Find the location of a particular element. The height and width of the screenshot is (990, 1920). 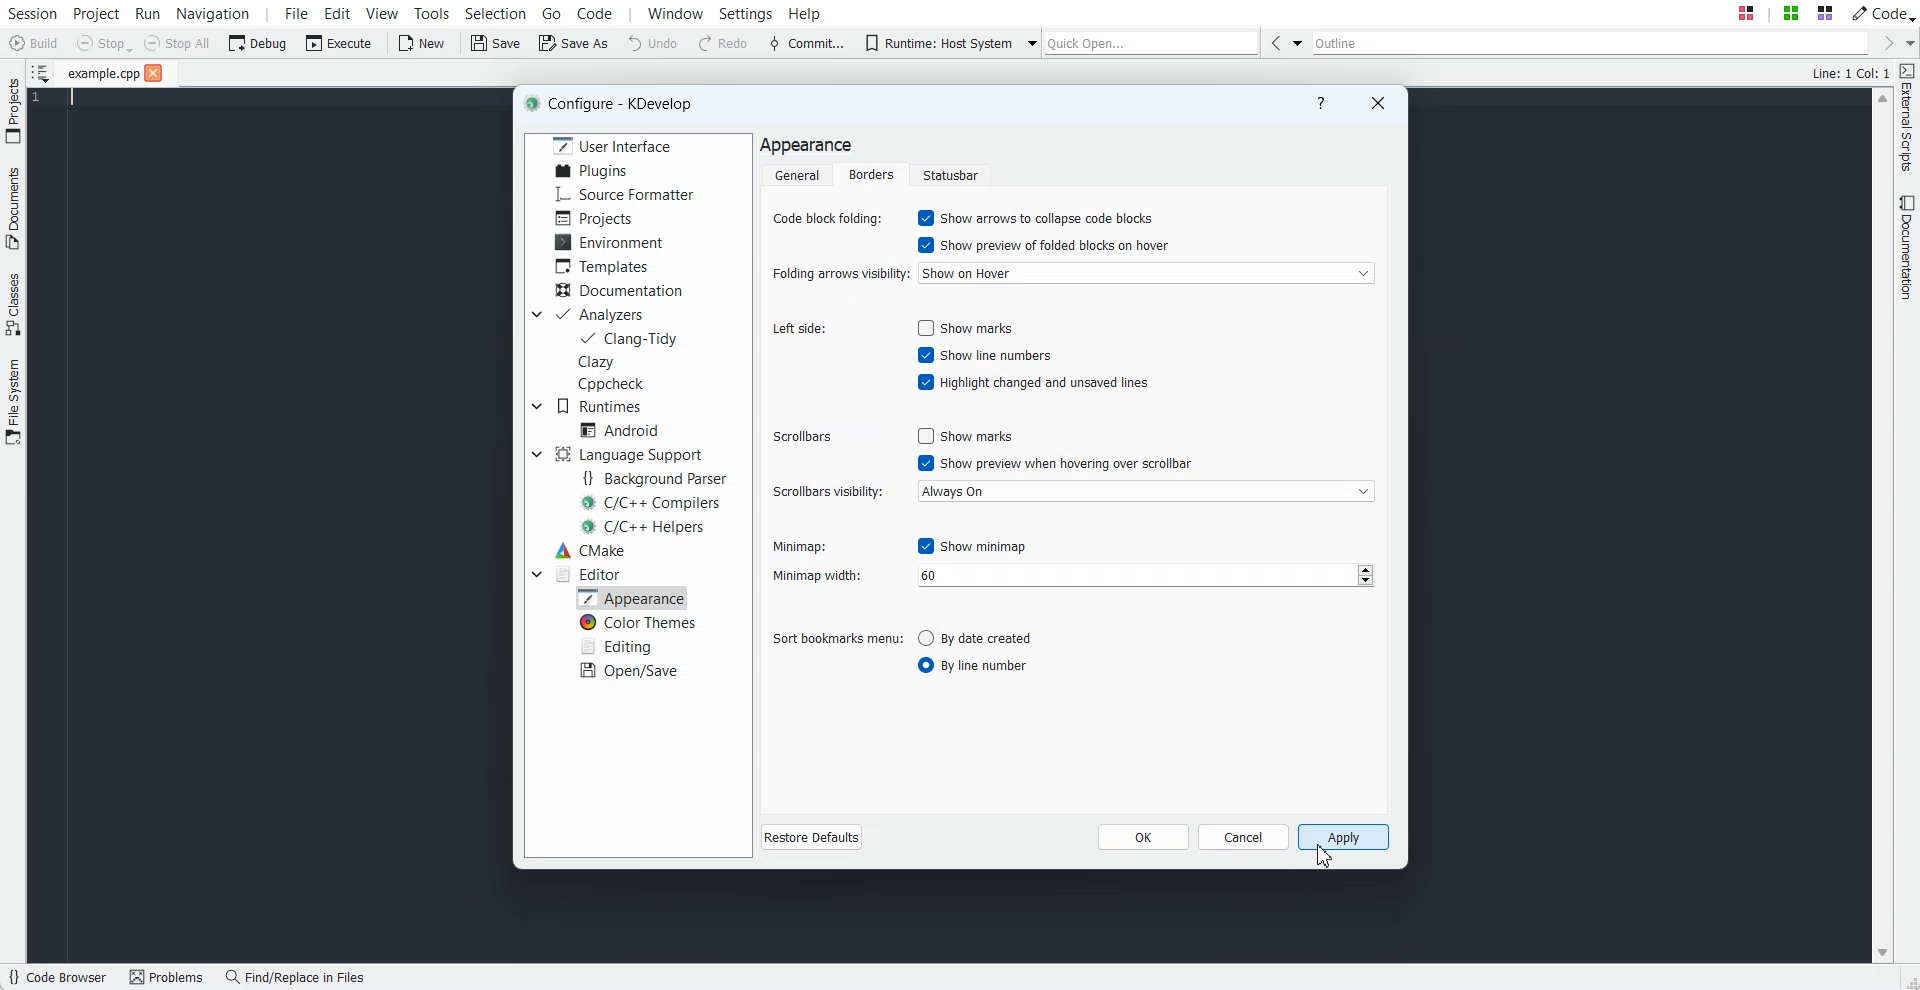

Text Cursor is located at coordinates (65, 99).